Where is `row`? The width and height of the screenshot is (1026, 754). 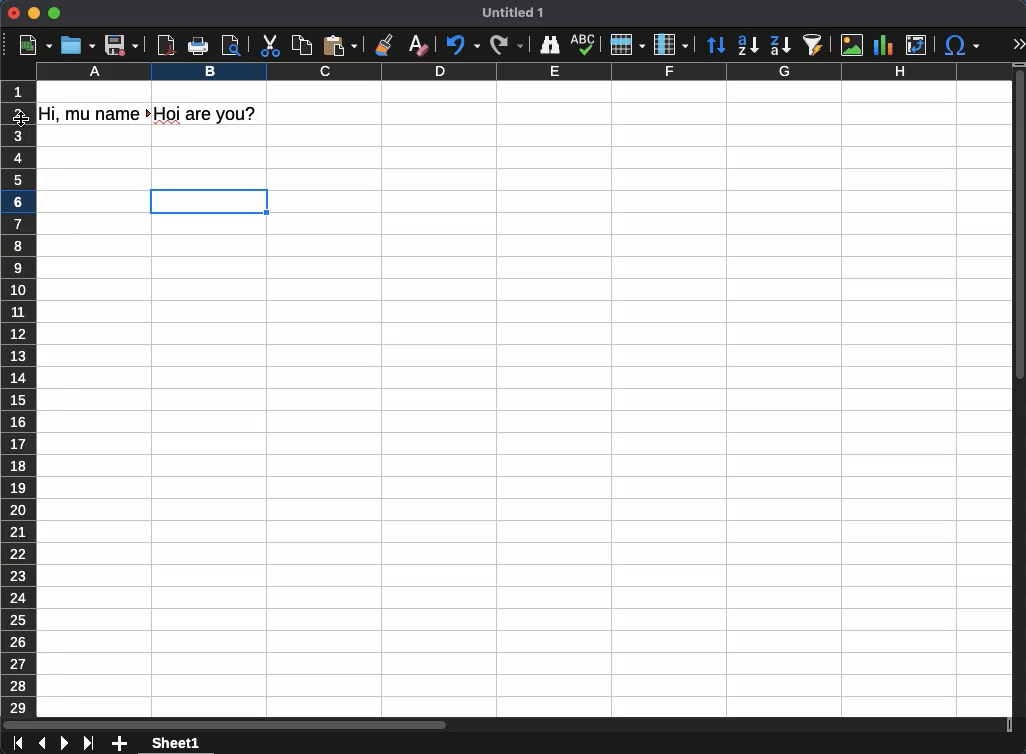
row is located at coordinates (627, 46).